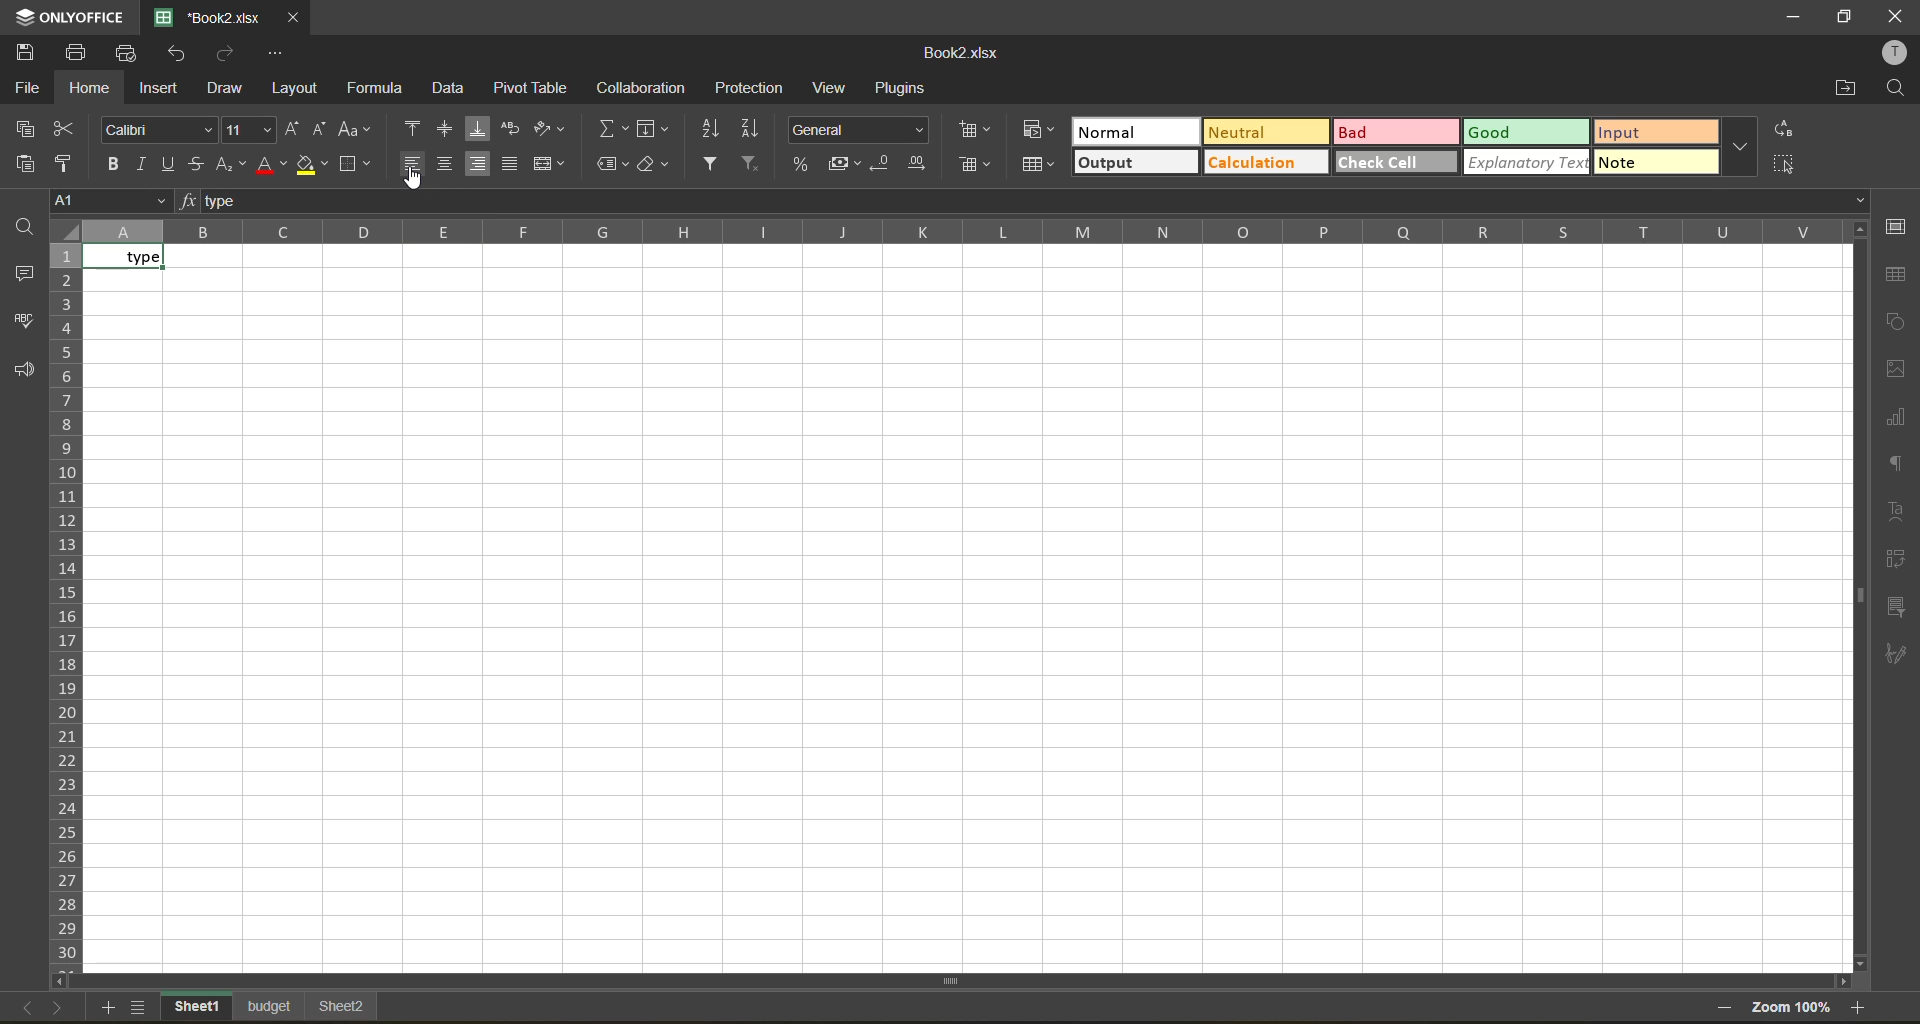 The width and height of the screenshot is (1920, 1024). I want to click on text, so click(1898, 510).